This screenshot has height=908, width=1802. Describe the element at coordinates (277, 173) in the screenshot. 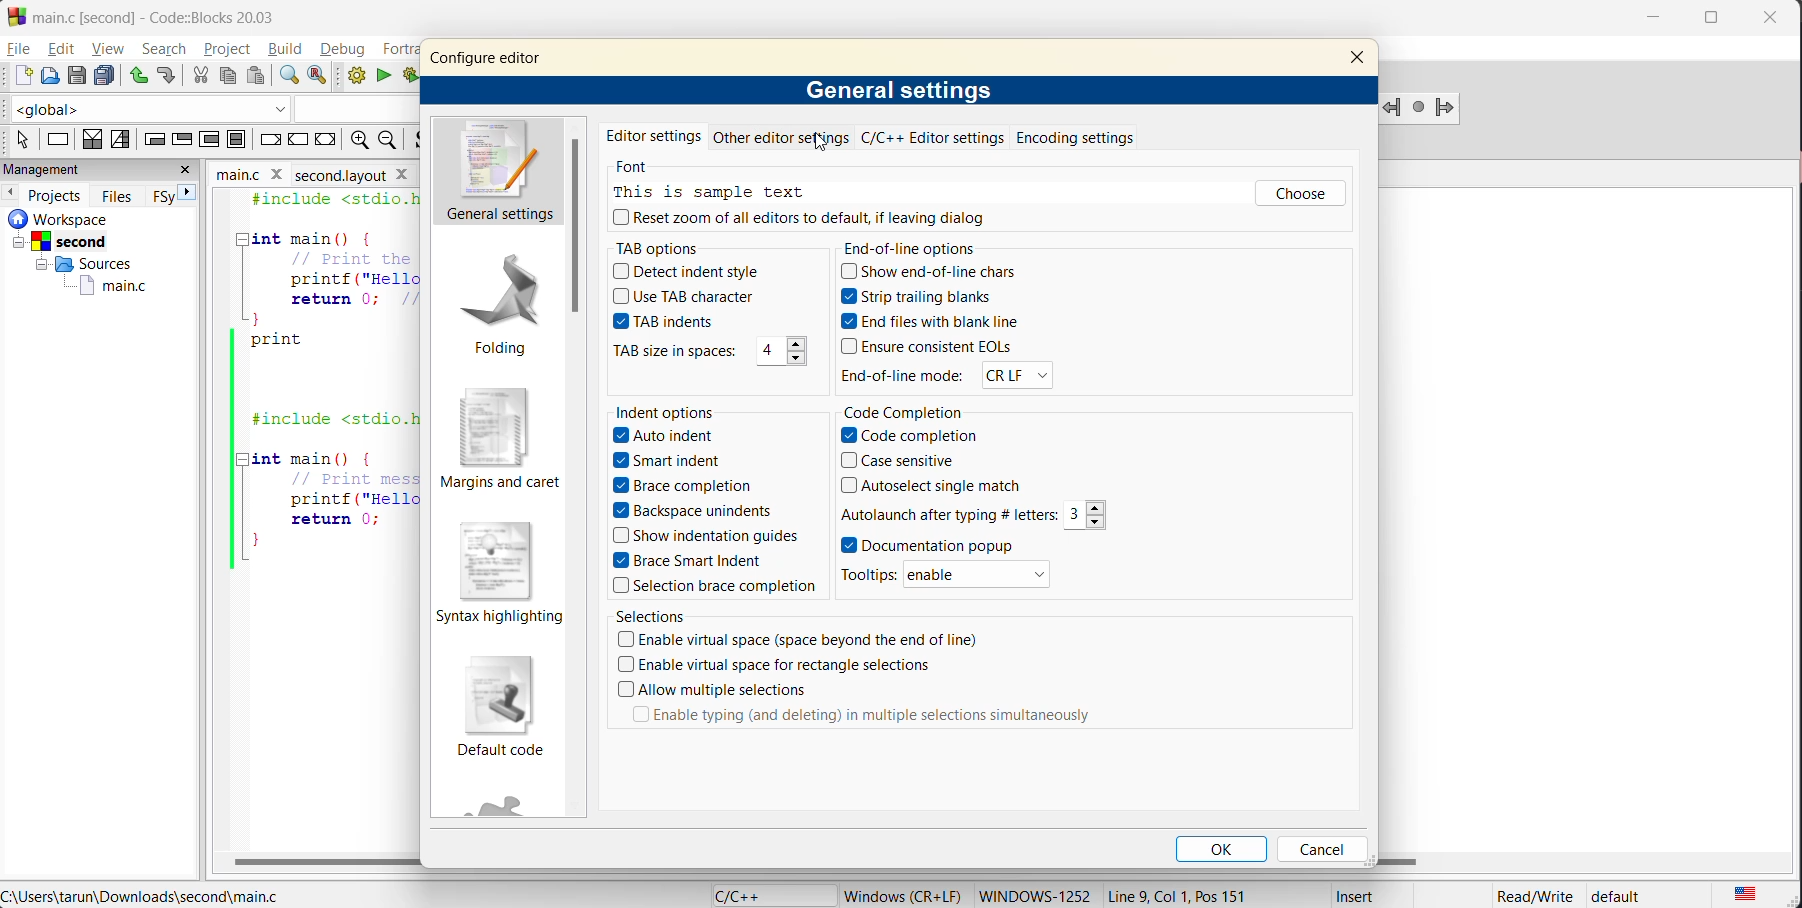

I see `close` at that location.